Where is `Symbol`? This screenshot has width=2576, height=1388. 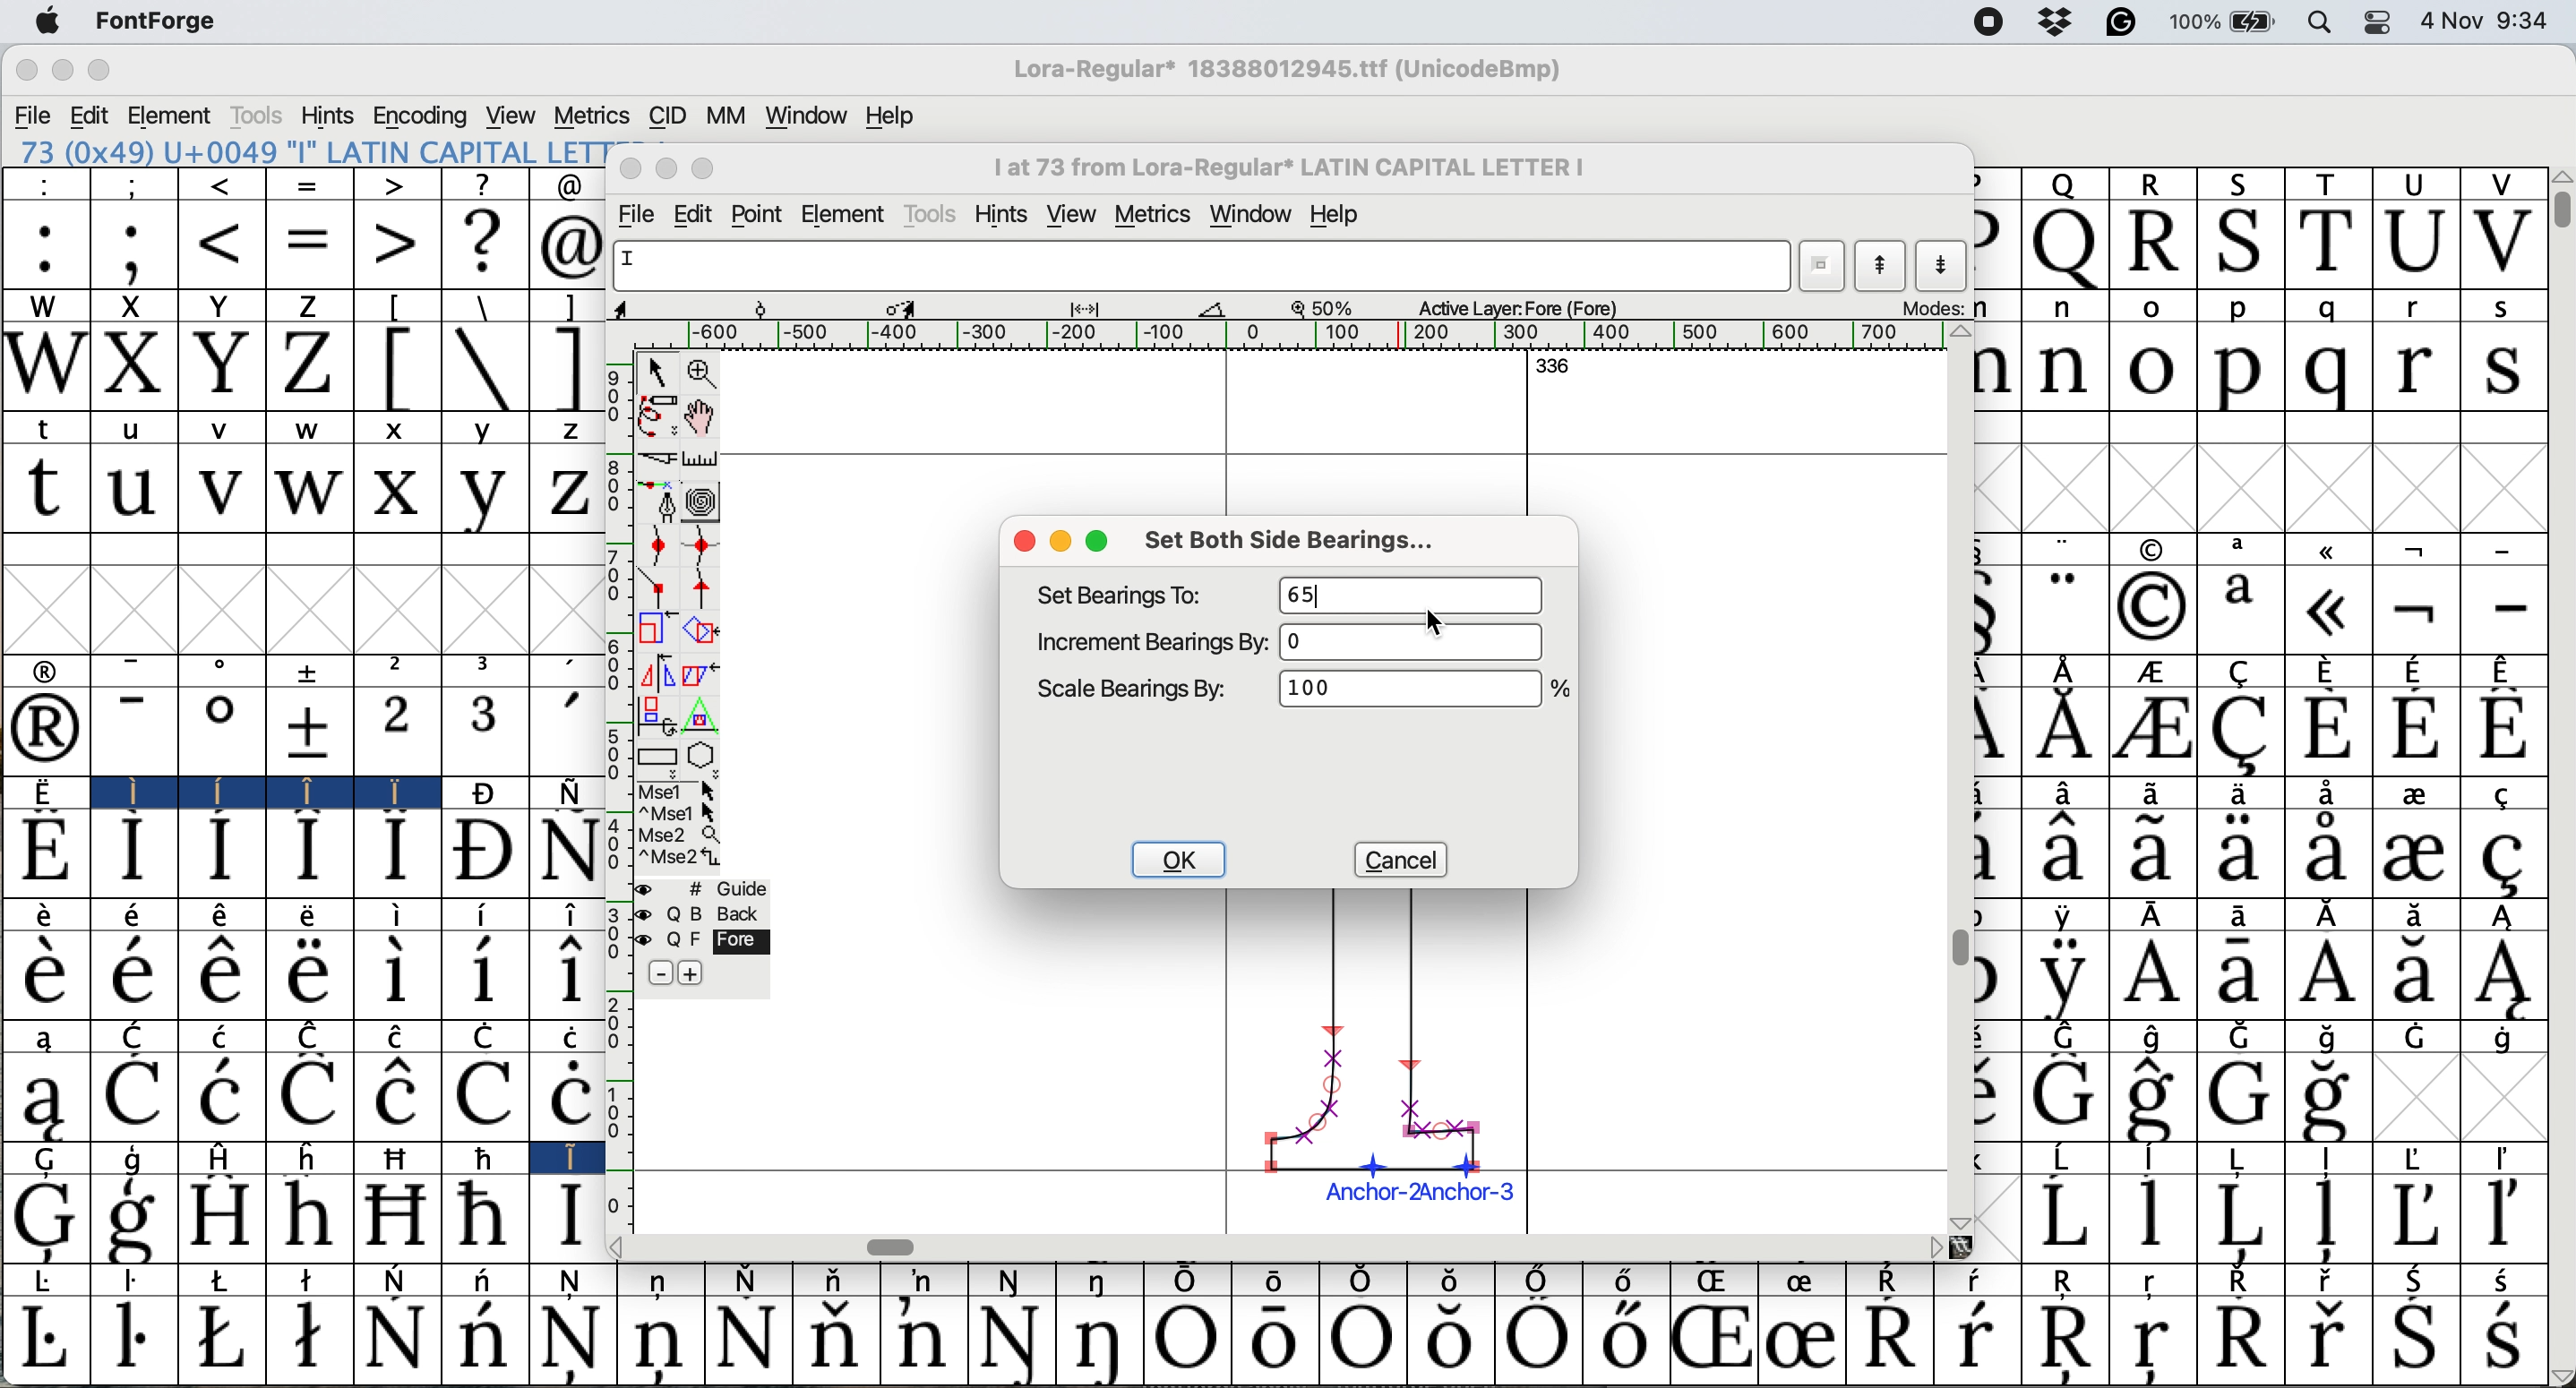
Symbol is located at coordinates (133, 1097).